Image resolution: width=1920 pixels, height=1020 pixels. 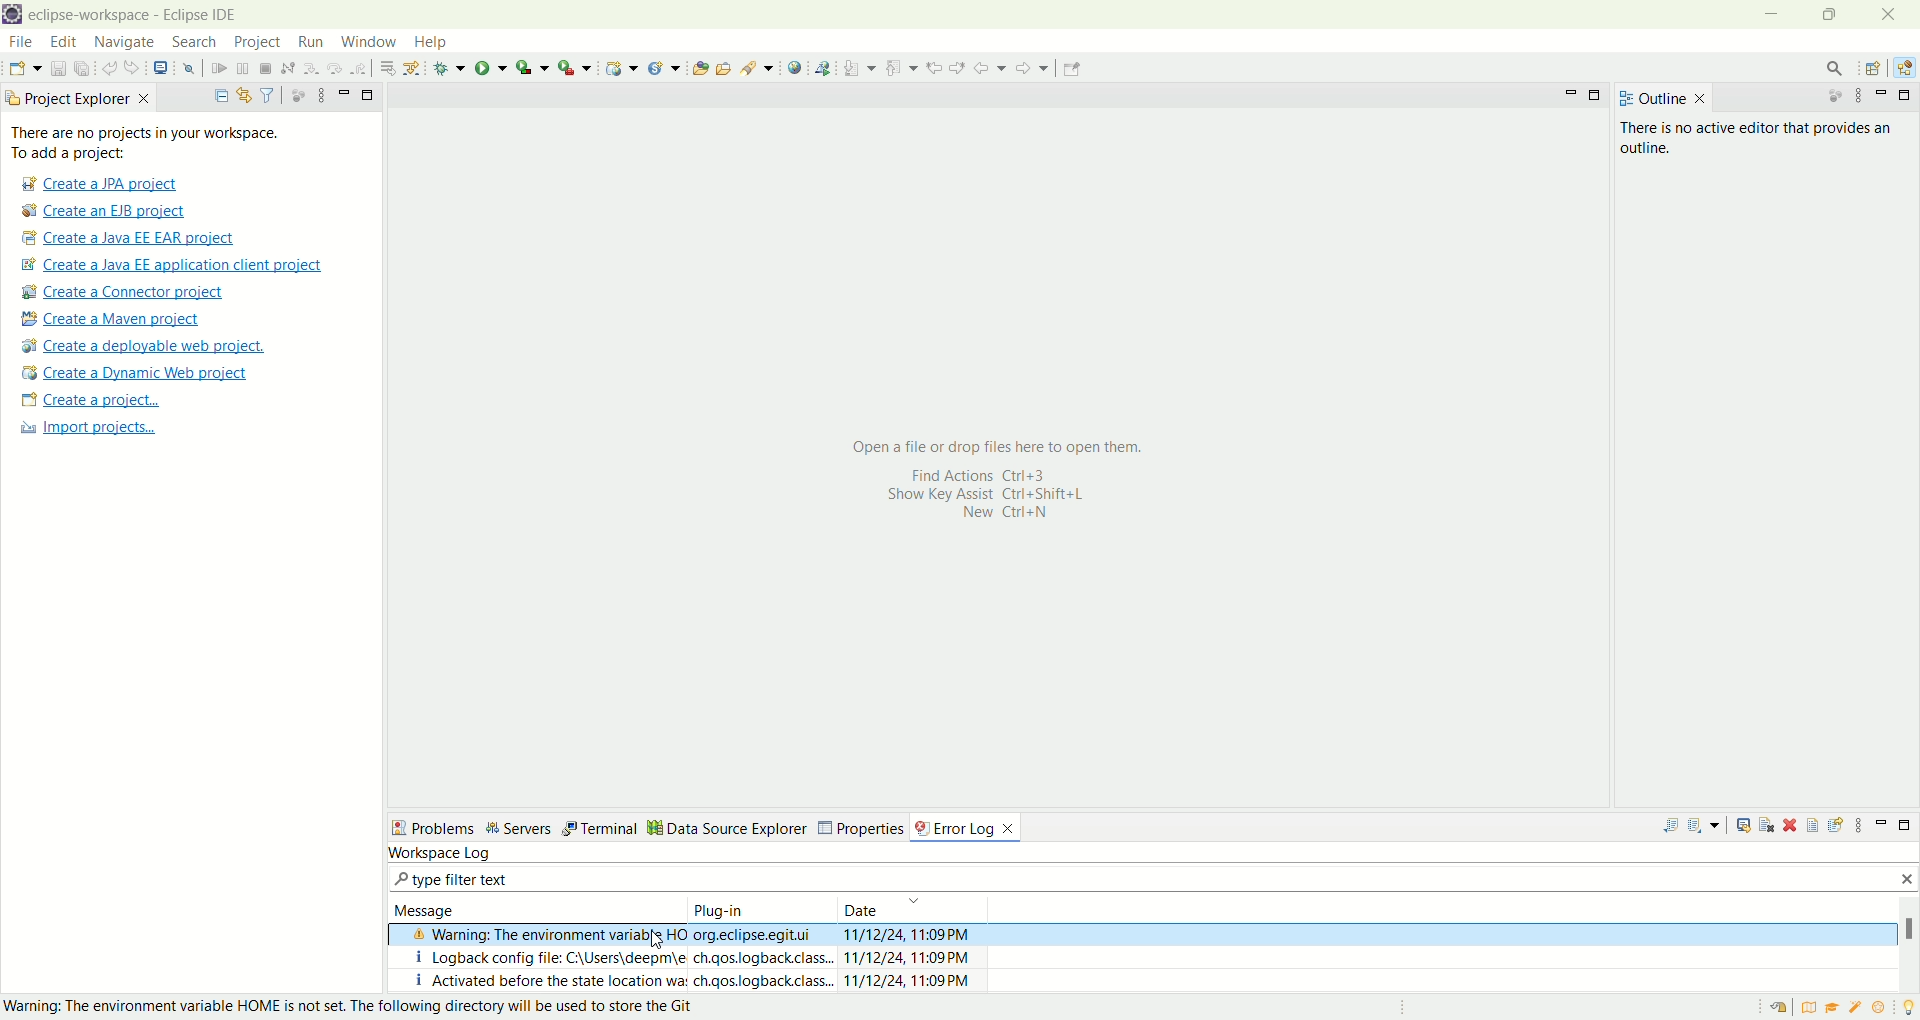 What do you see at coordinates (82, 68) in the screenshot?
I see `save all` at bounding box center [82, 68].